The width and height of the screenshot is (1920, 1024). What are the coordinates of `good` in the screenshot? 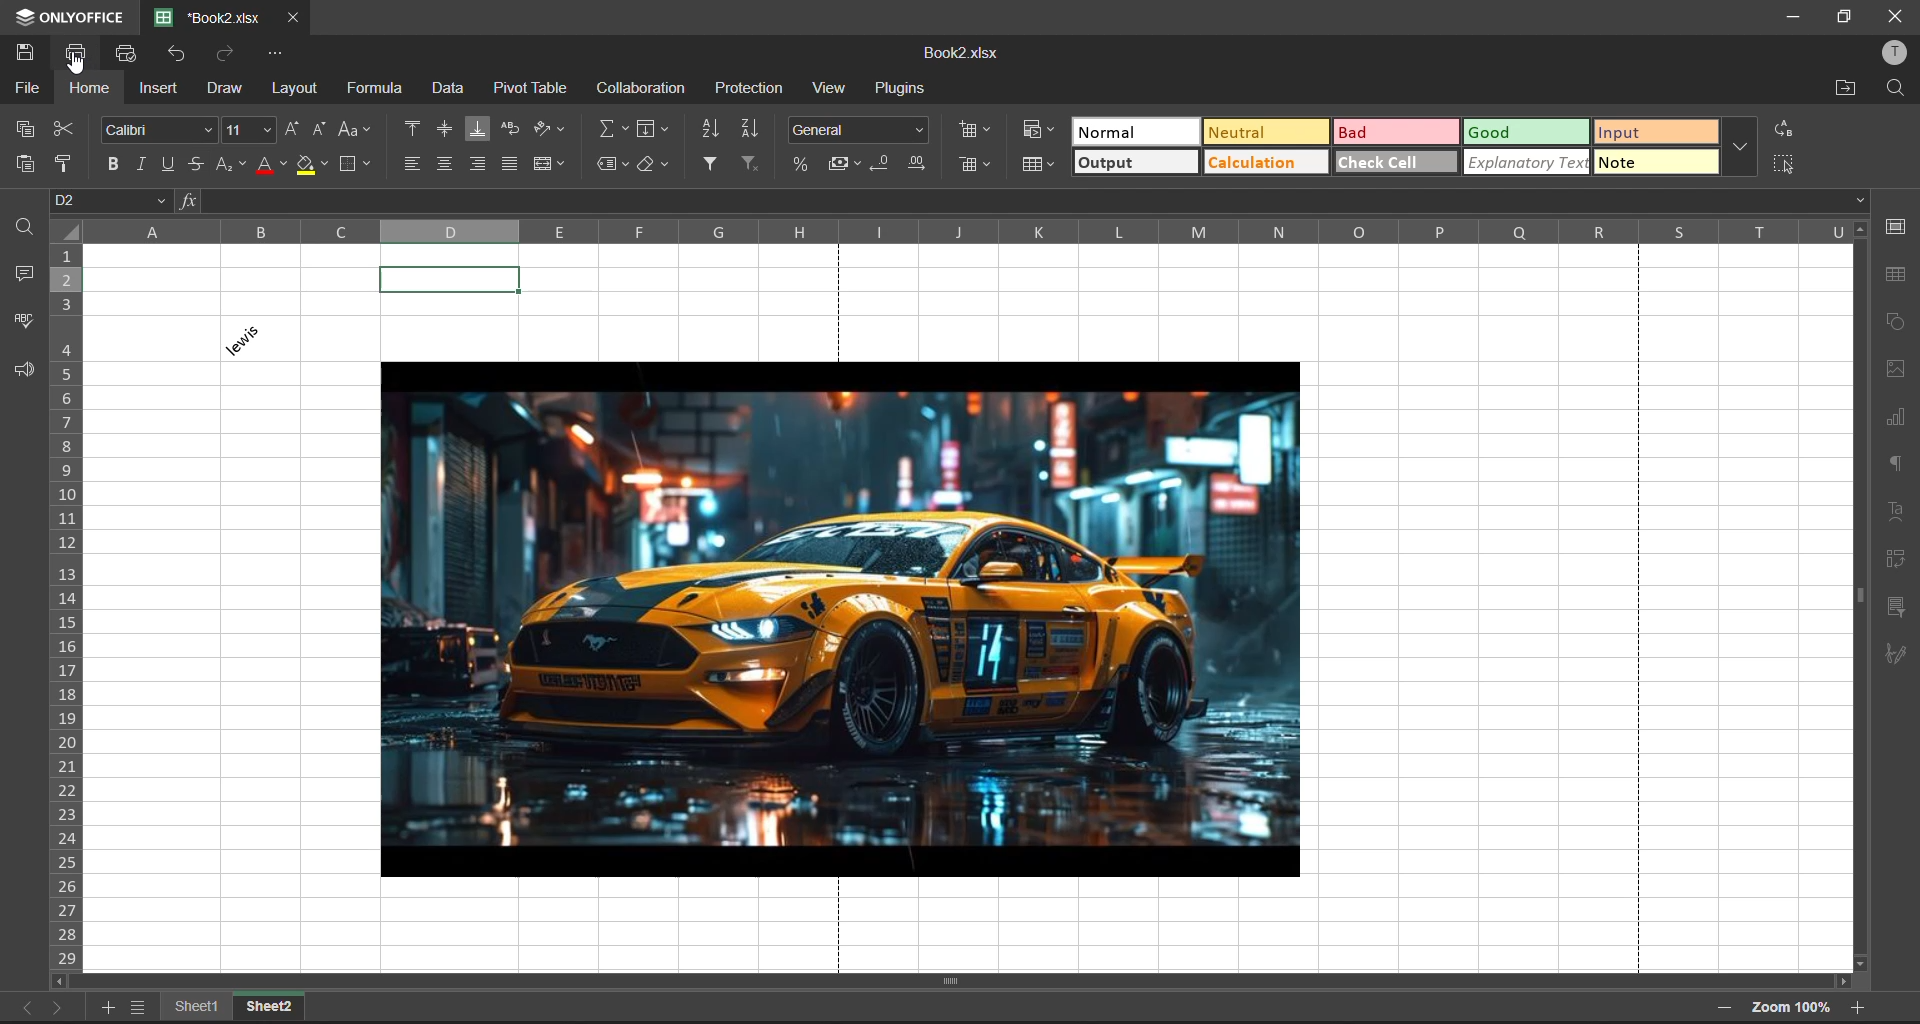 It's located at (1528, 131).